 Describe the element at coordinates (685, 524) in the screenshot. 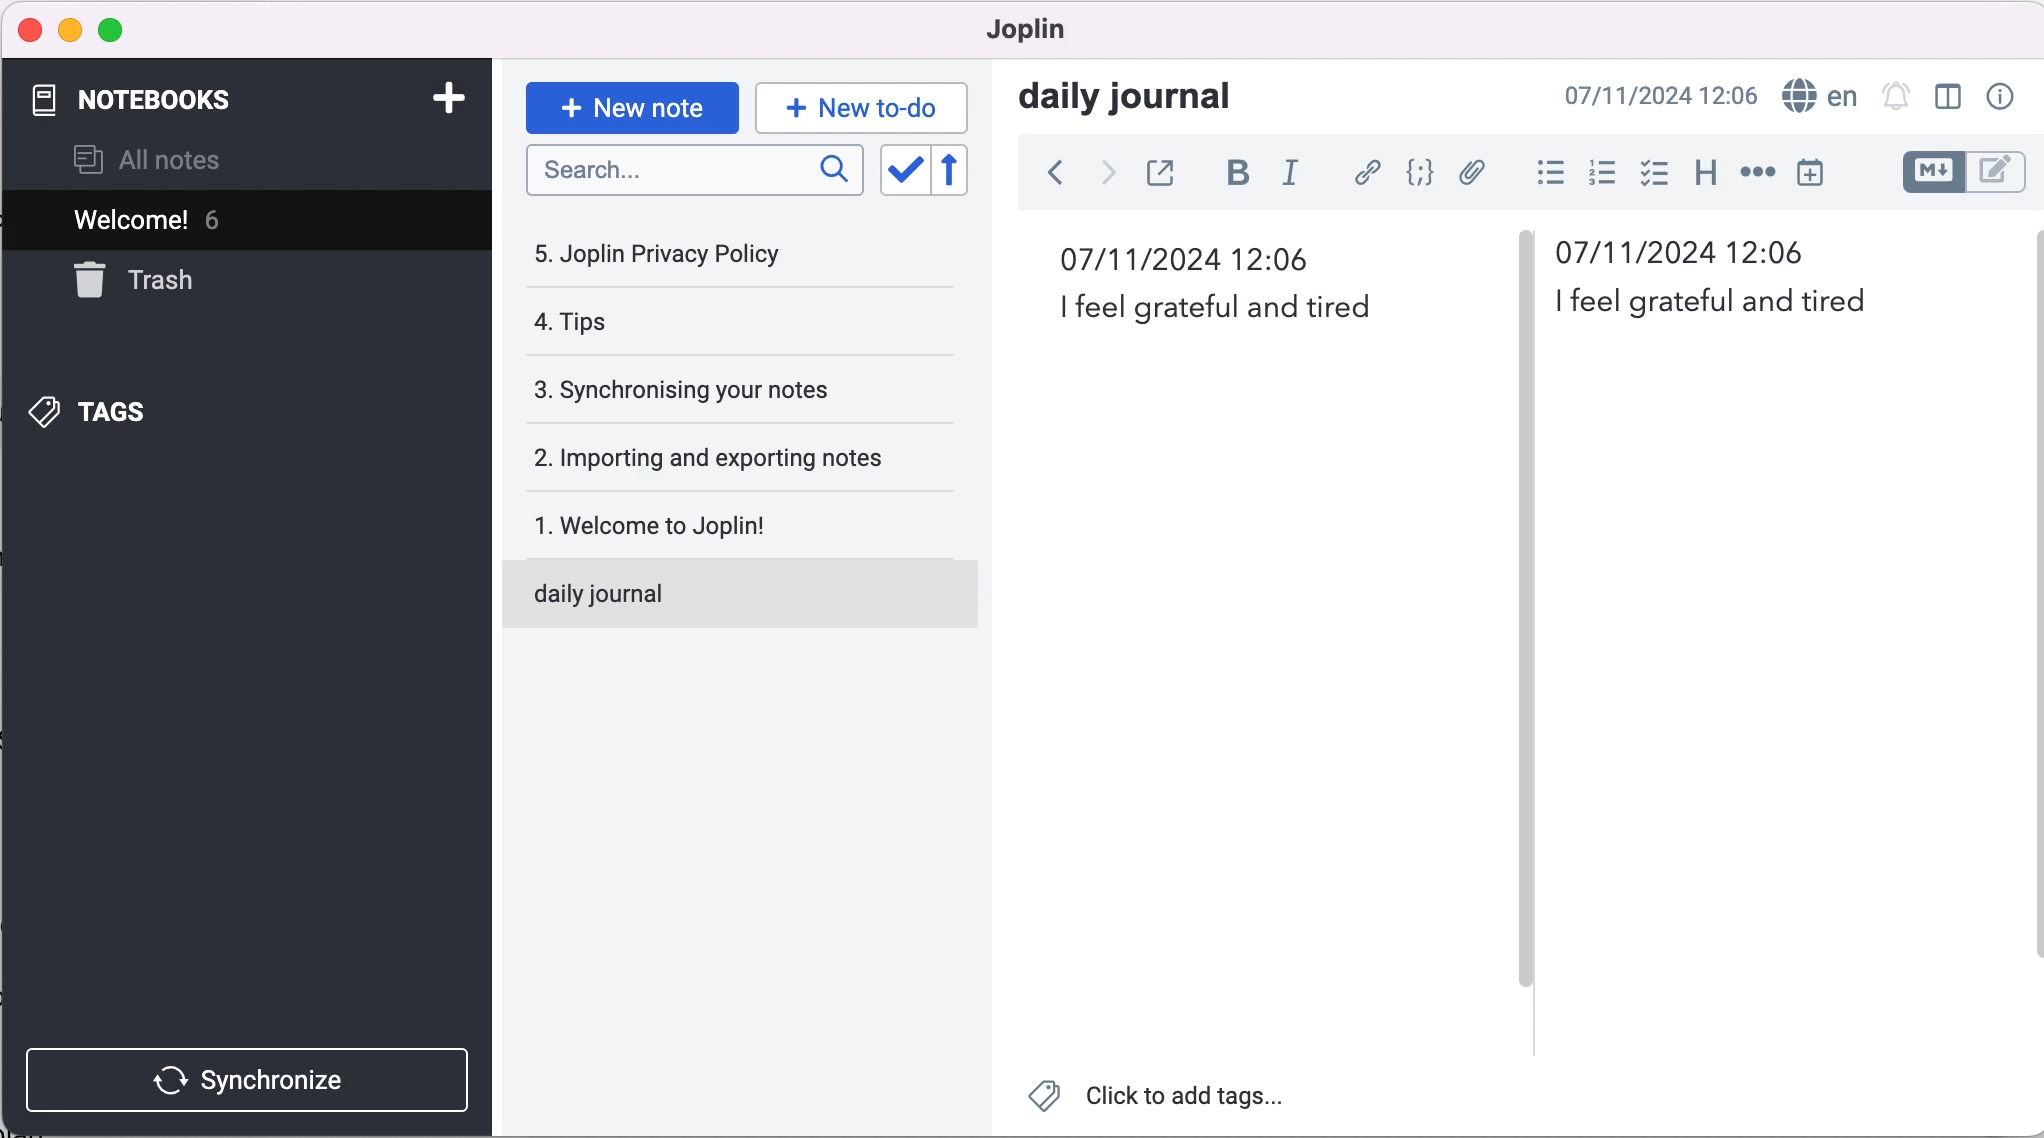

I see `welcome to joplin!` at that location.